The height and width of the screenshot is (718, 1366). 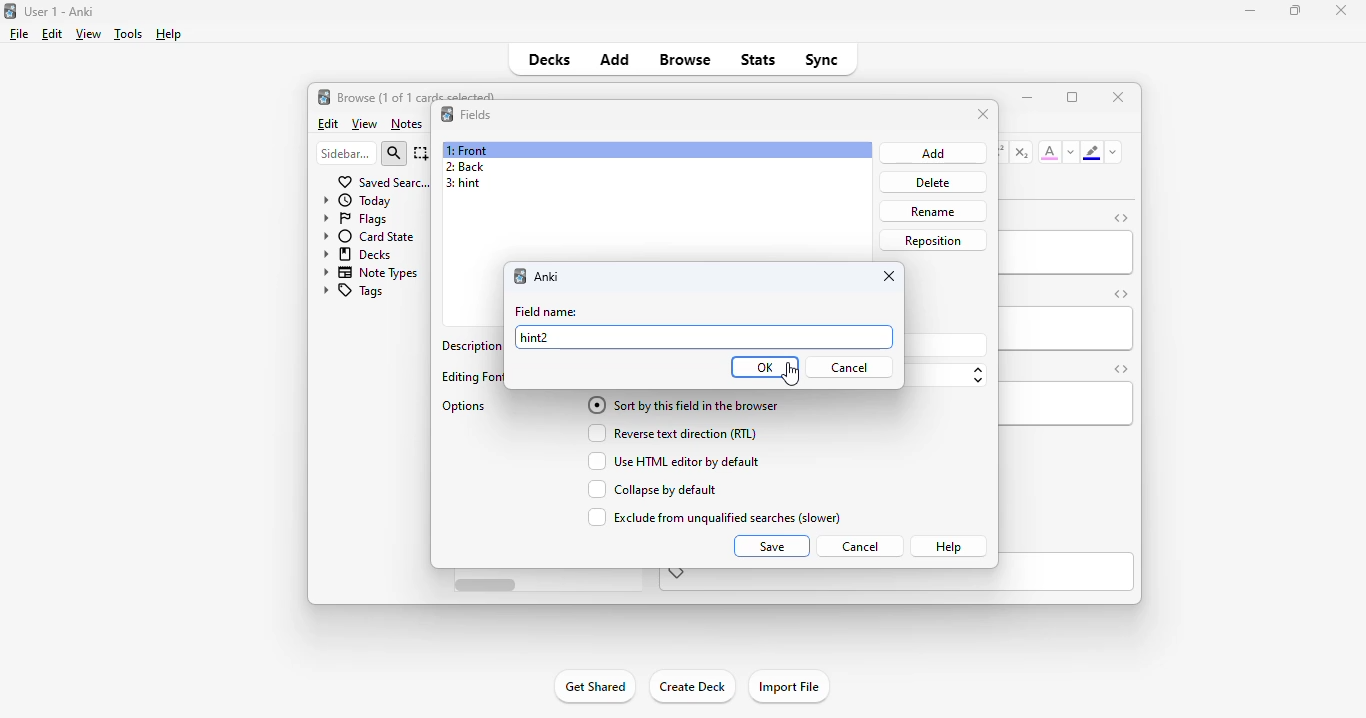 I want to click on today, so click(x=357, y=200).